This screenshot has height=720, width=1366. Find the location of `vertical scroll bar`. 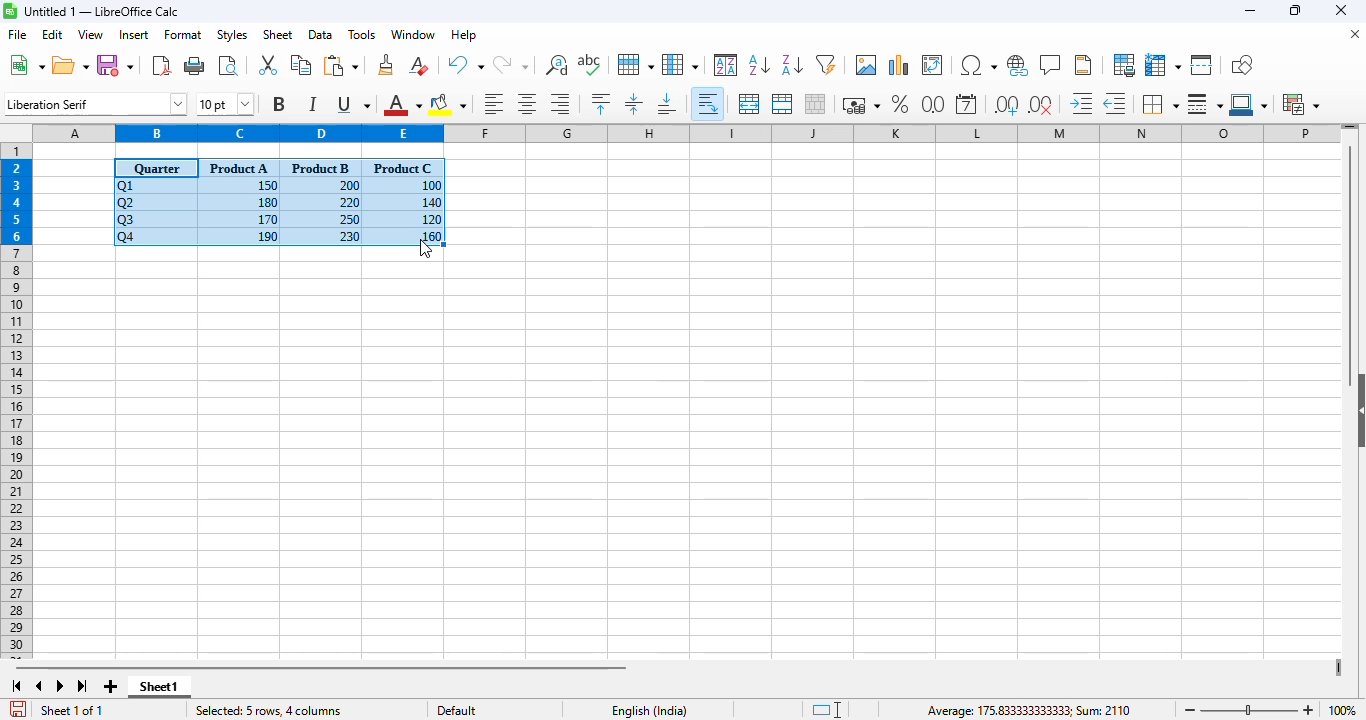

vertical scroll bar is located at coordinates (1351, 265).